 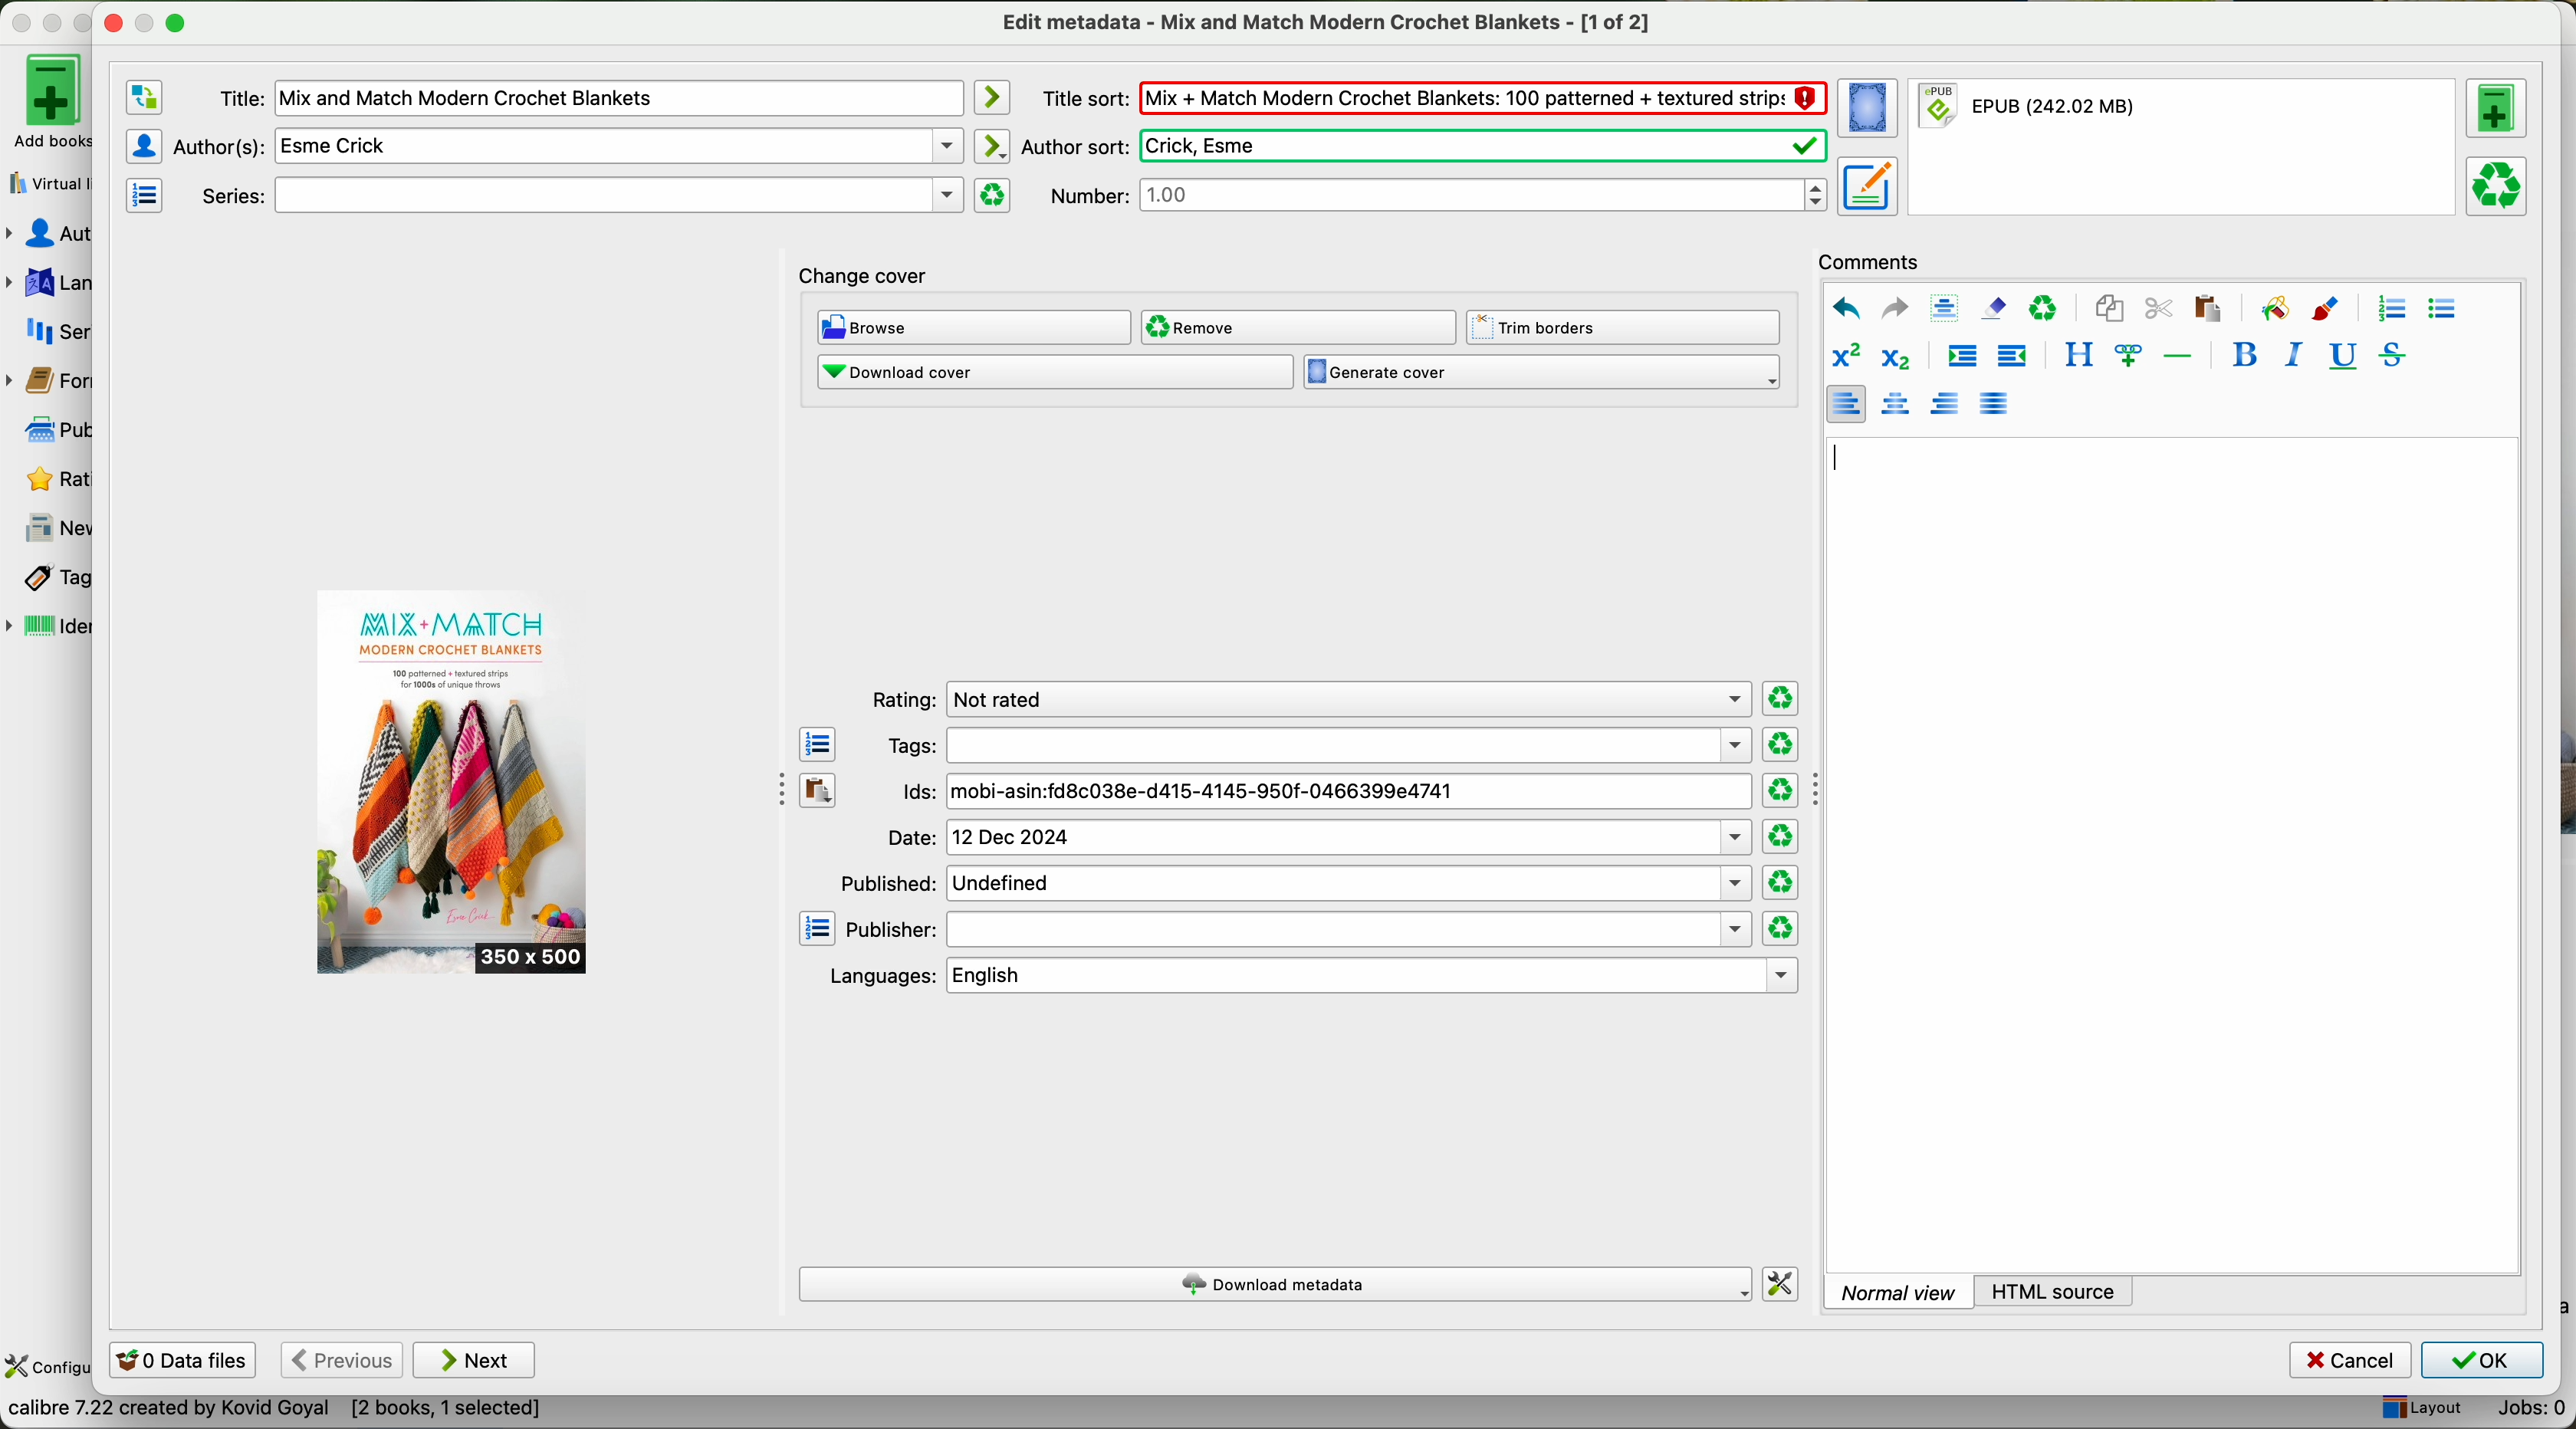 I want to click on three dots, so click(x=773, y=786).